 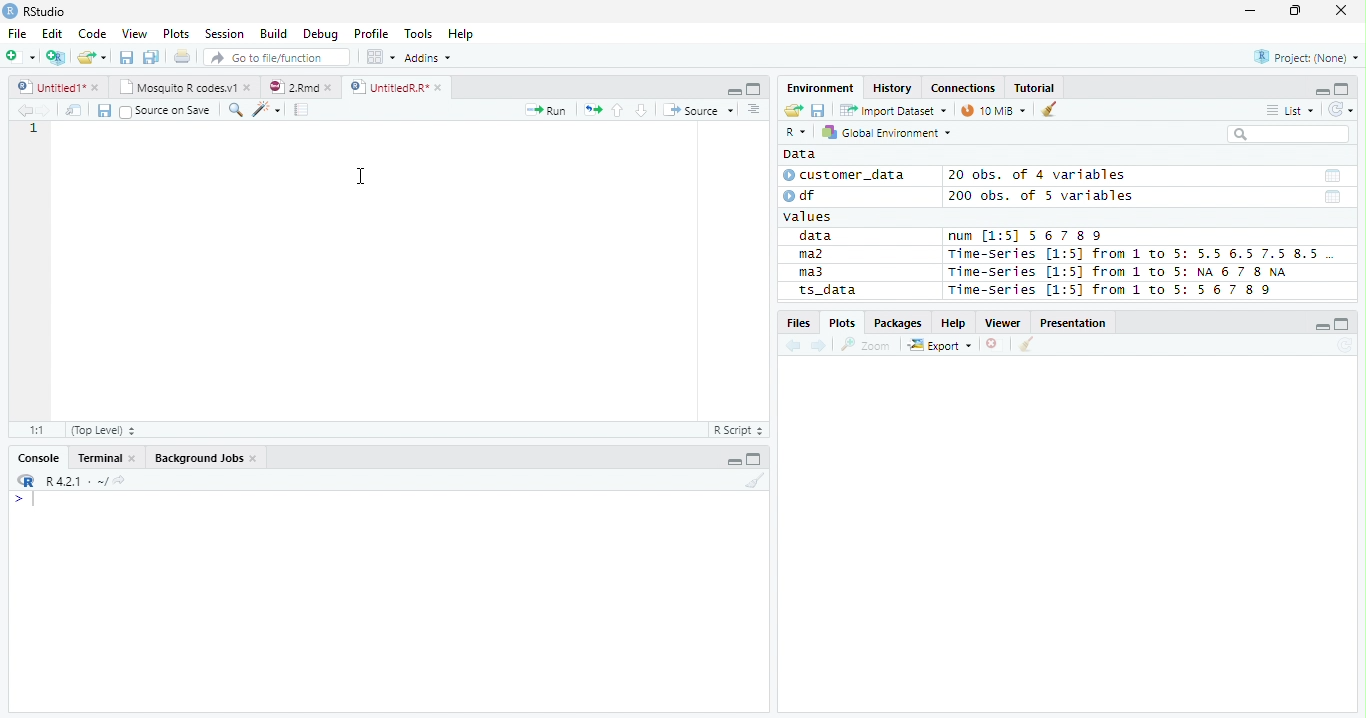 I want to click on values, so click(x=810, y=217).